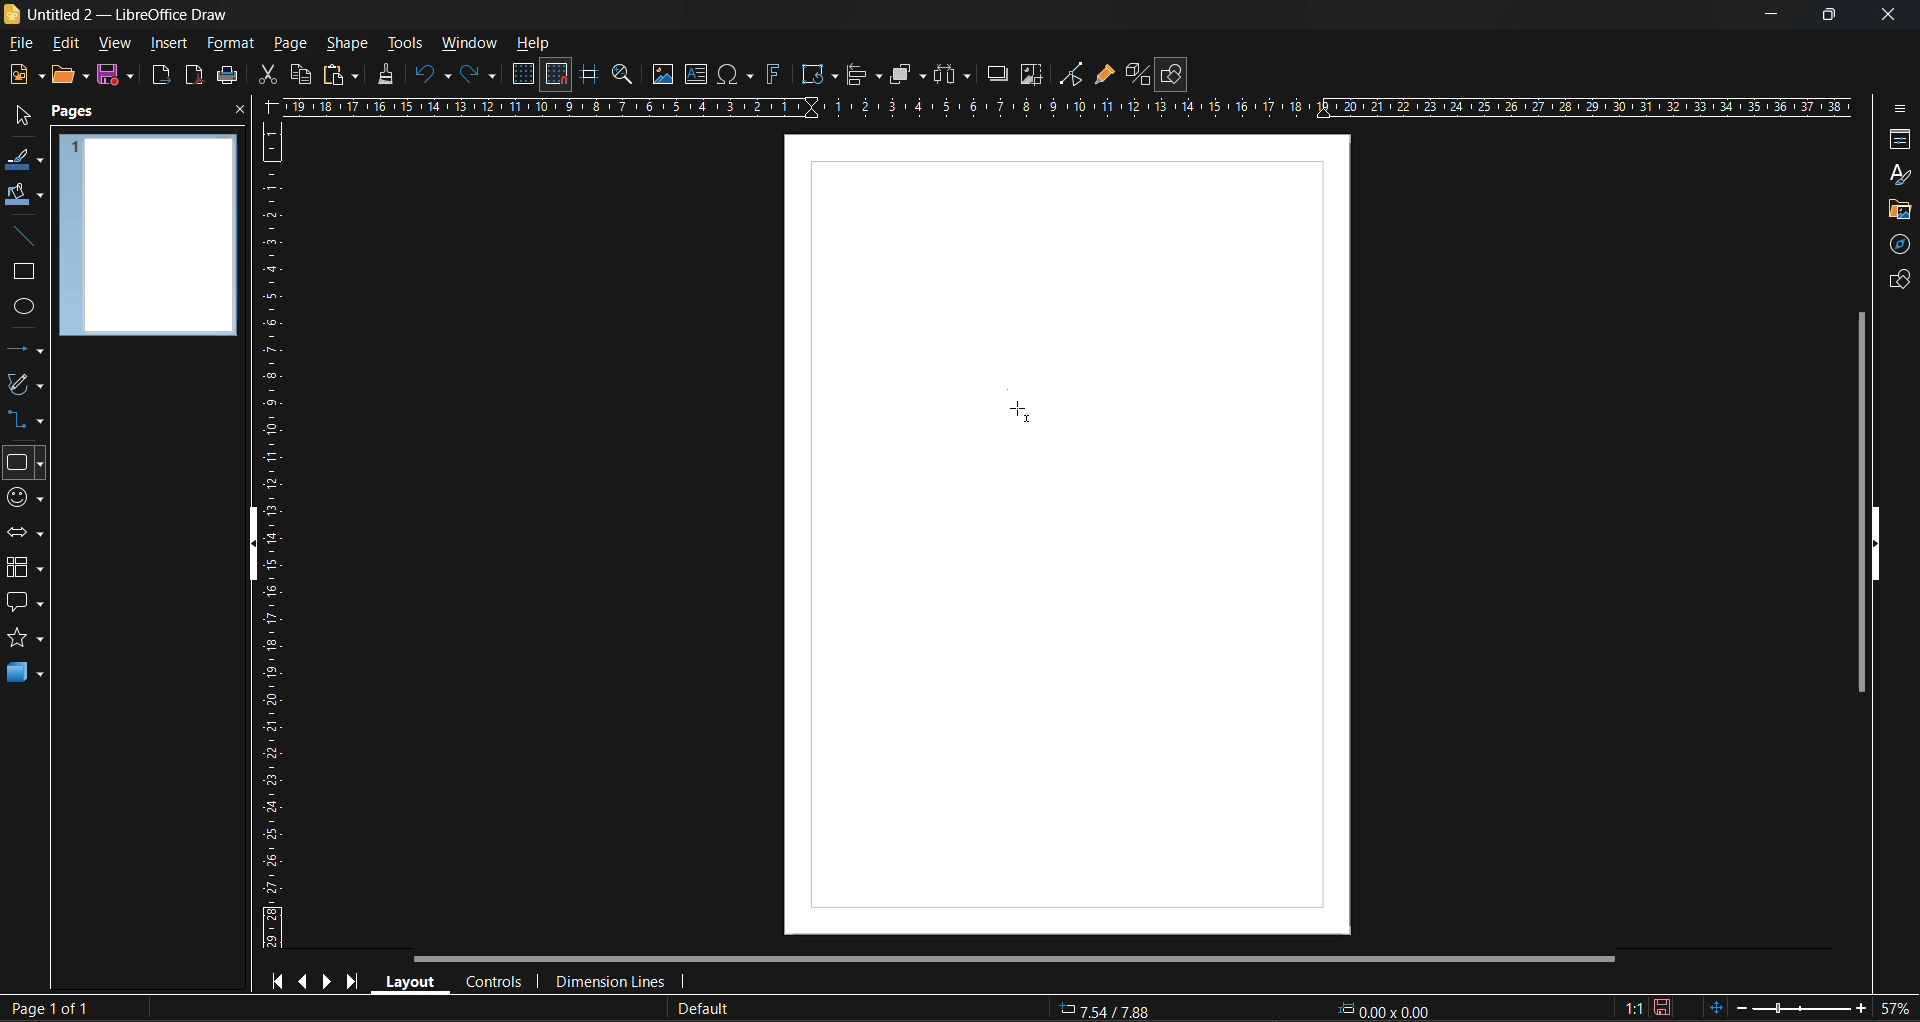  Describe the element at coordinates (31, 353) in the screenshot. I see `lines and arrows` at that location.